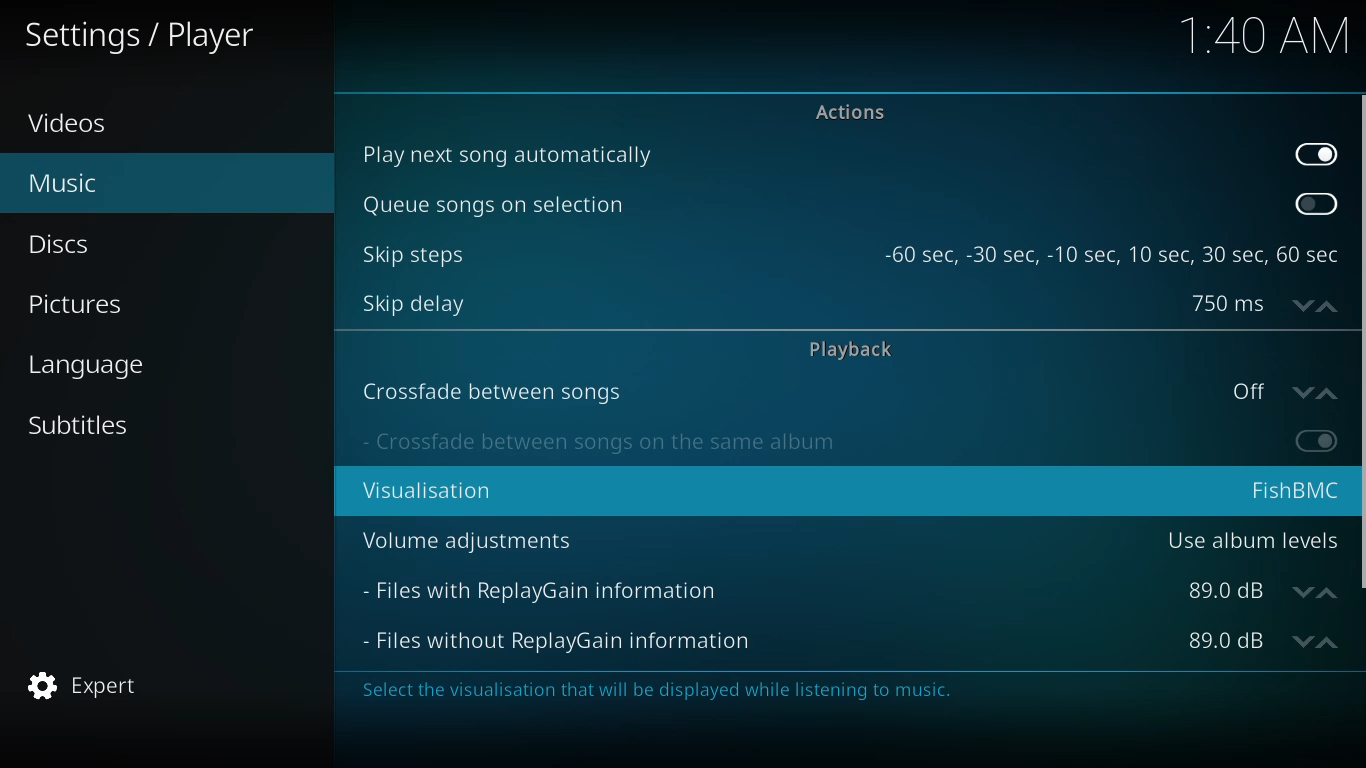 This screenshot has width=1366, height=768. I want to click on db, so click(1255, 595).